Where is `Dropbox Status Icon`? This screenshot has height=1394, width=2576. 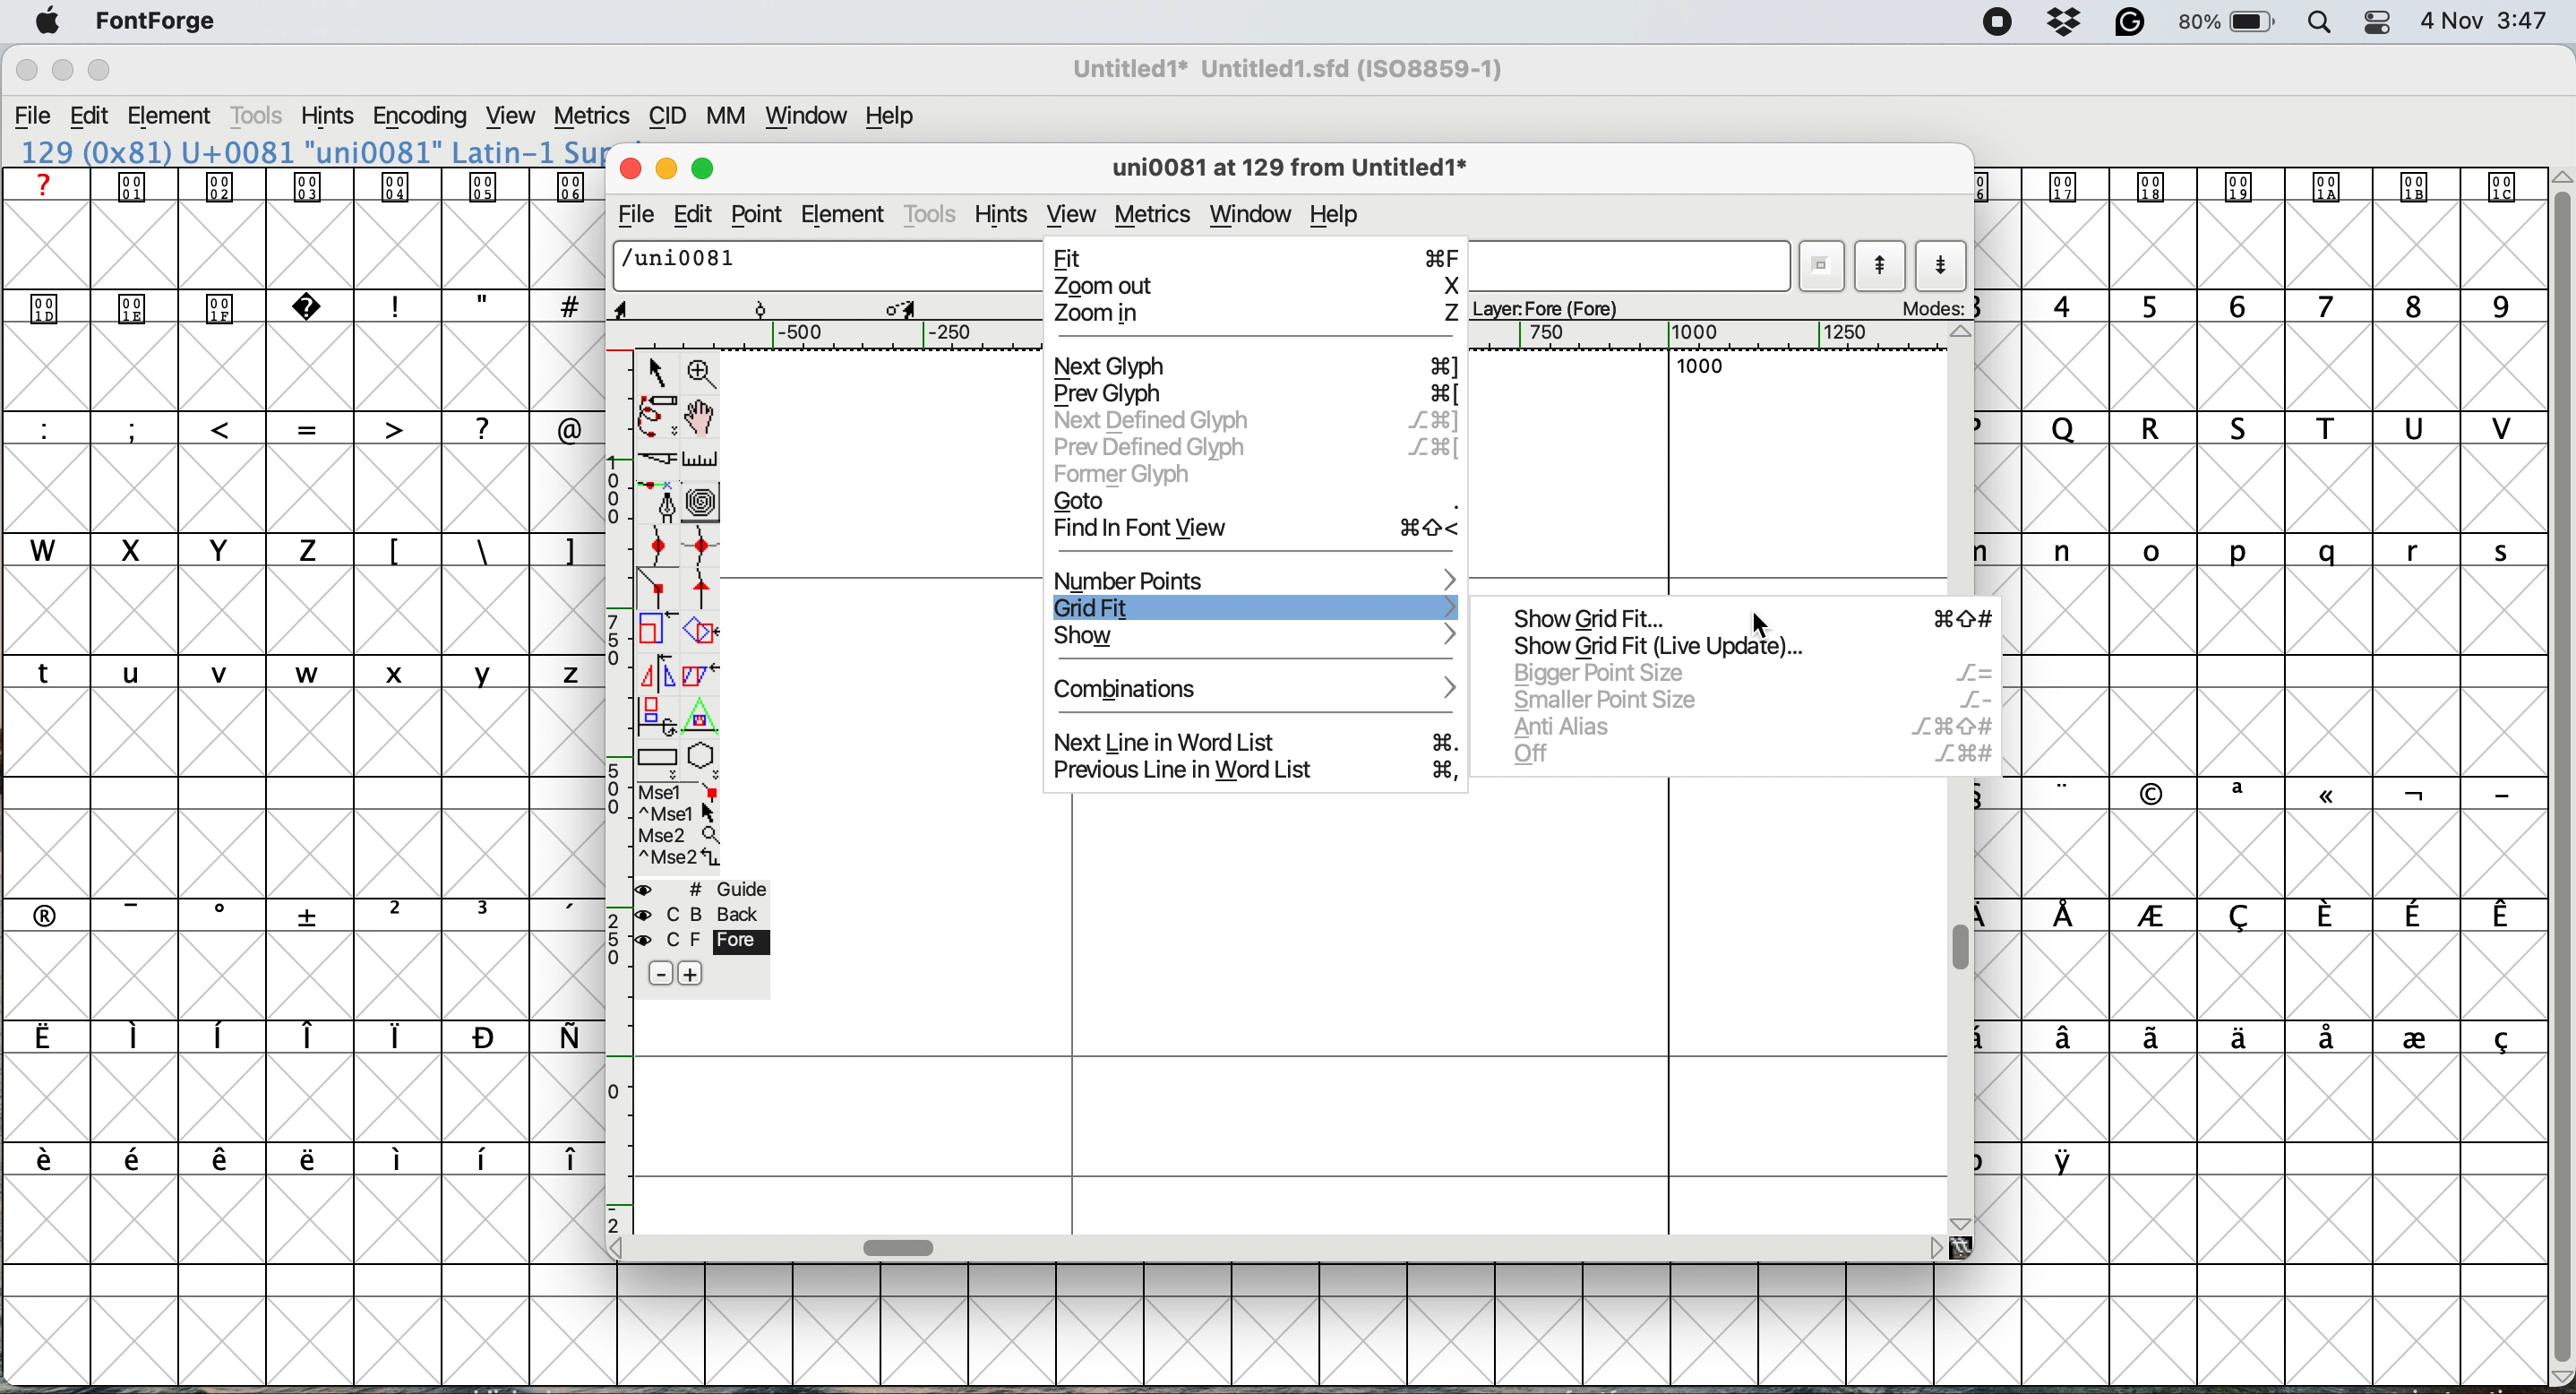
Dropbox Status Icon is located at coordinates (2066, 23).